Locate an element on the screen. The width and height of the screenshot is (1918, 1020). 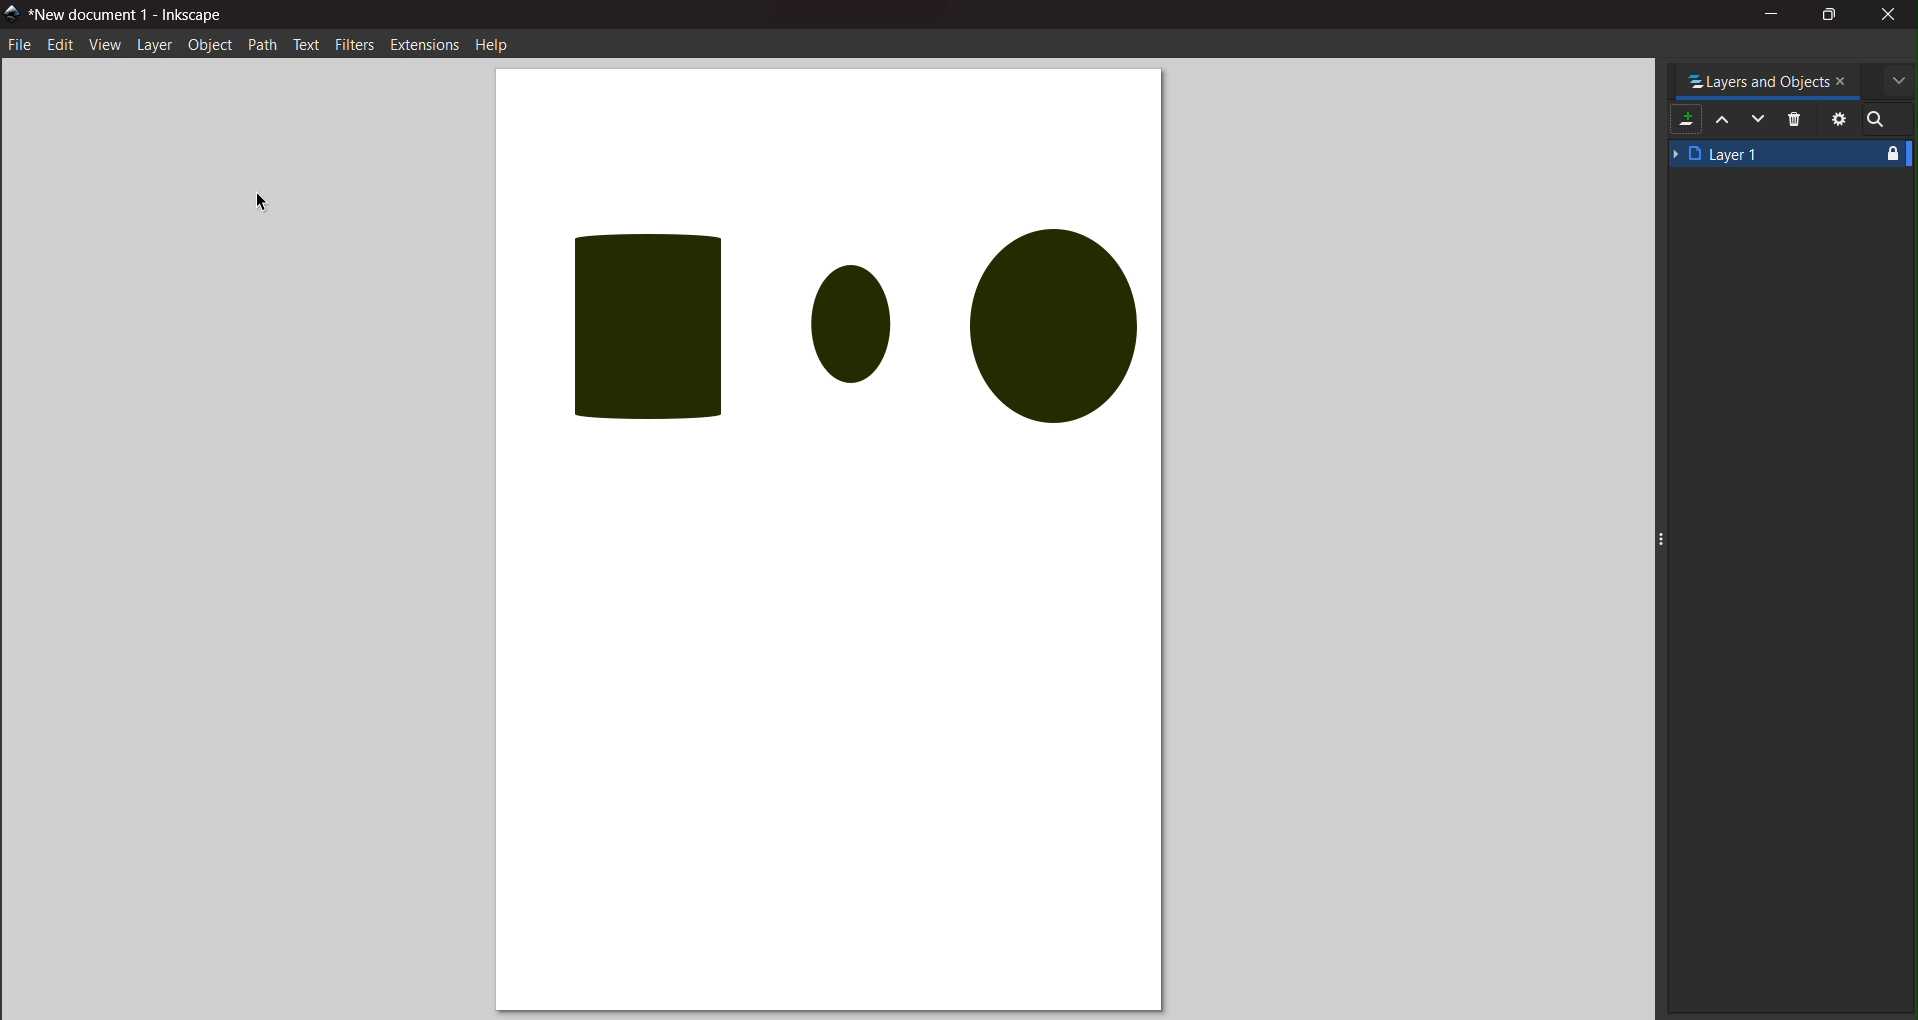
close tab is located at coordinates (1845, 81).